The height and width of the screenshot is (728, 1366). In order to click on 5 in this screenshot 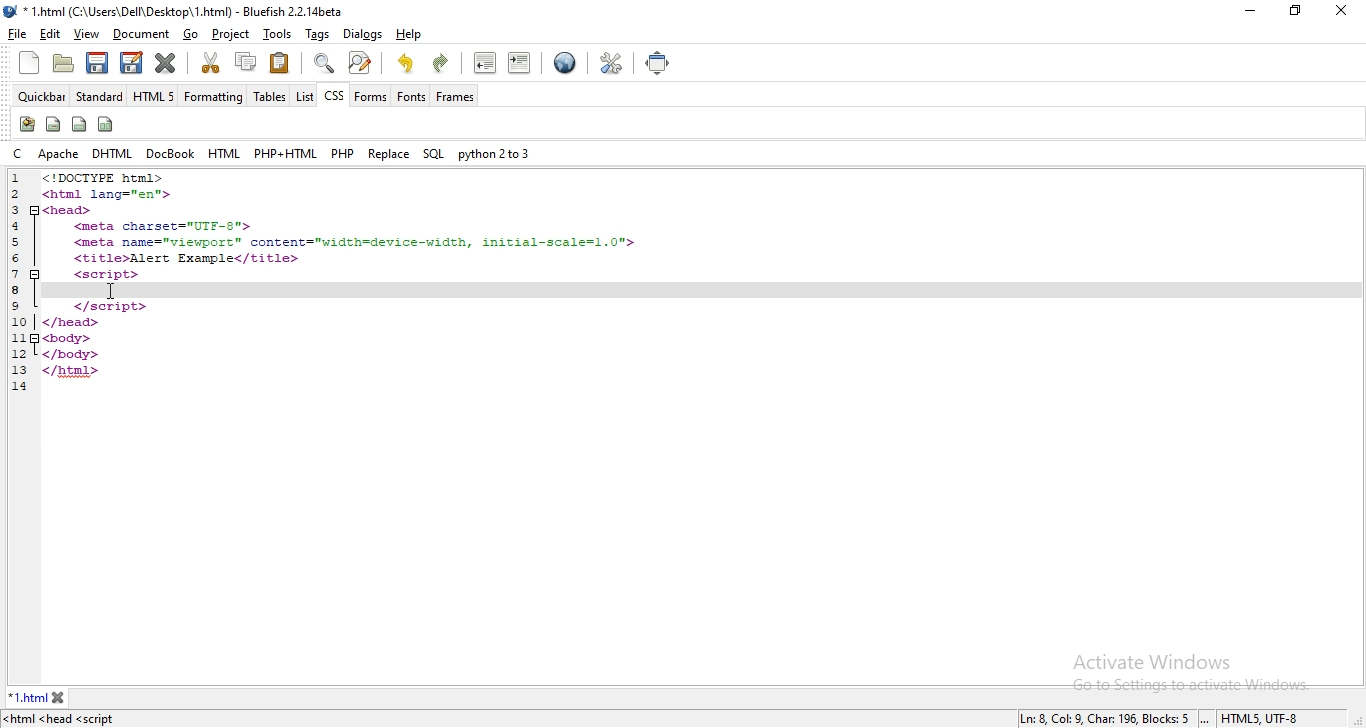, I will do `click(17, 241)`.